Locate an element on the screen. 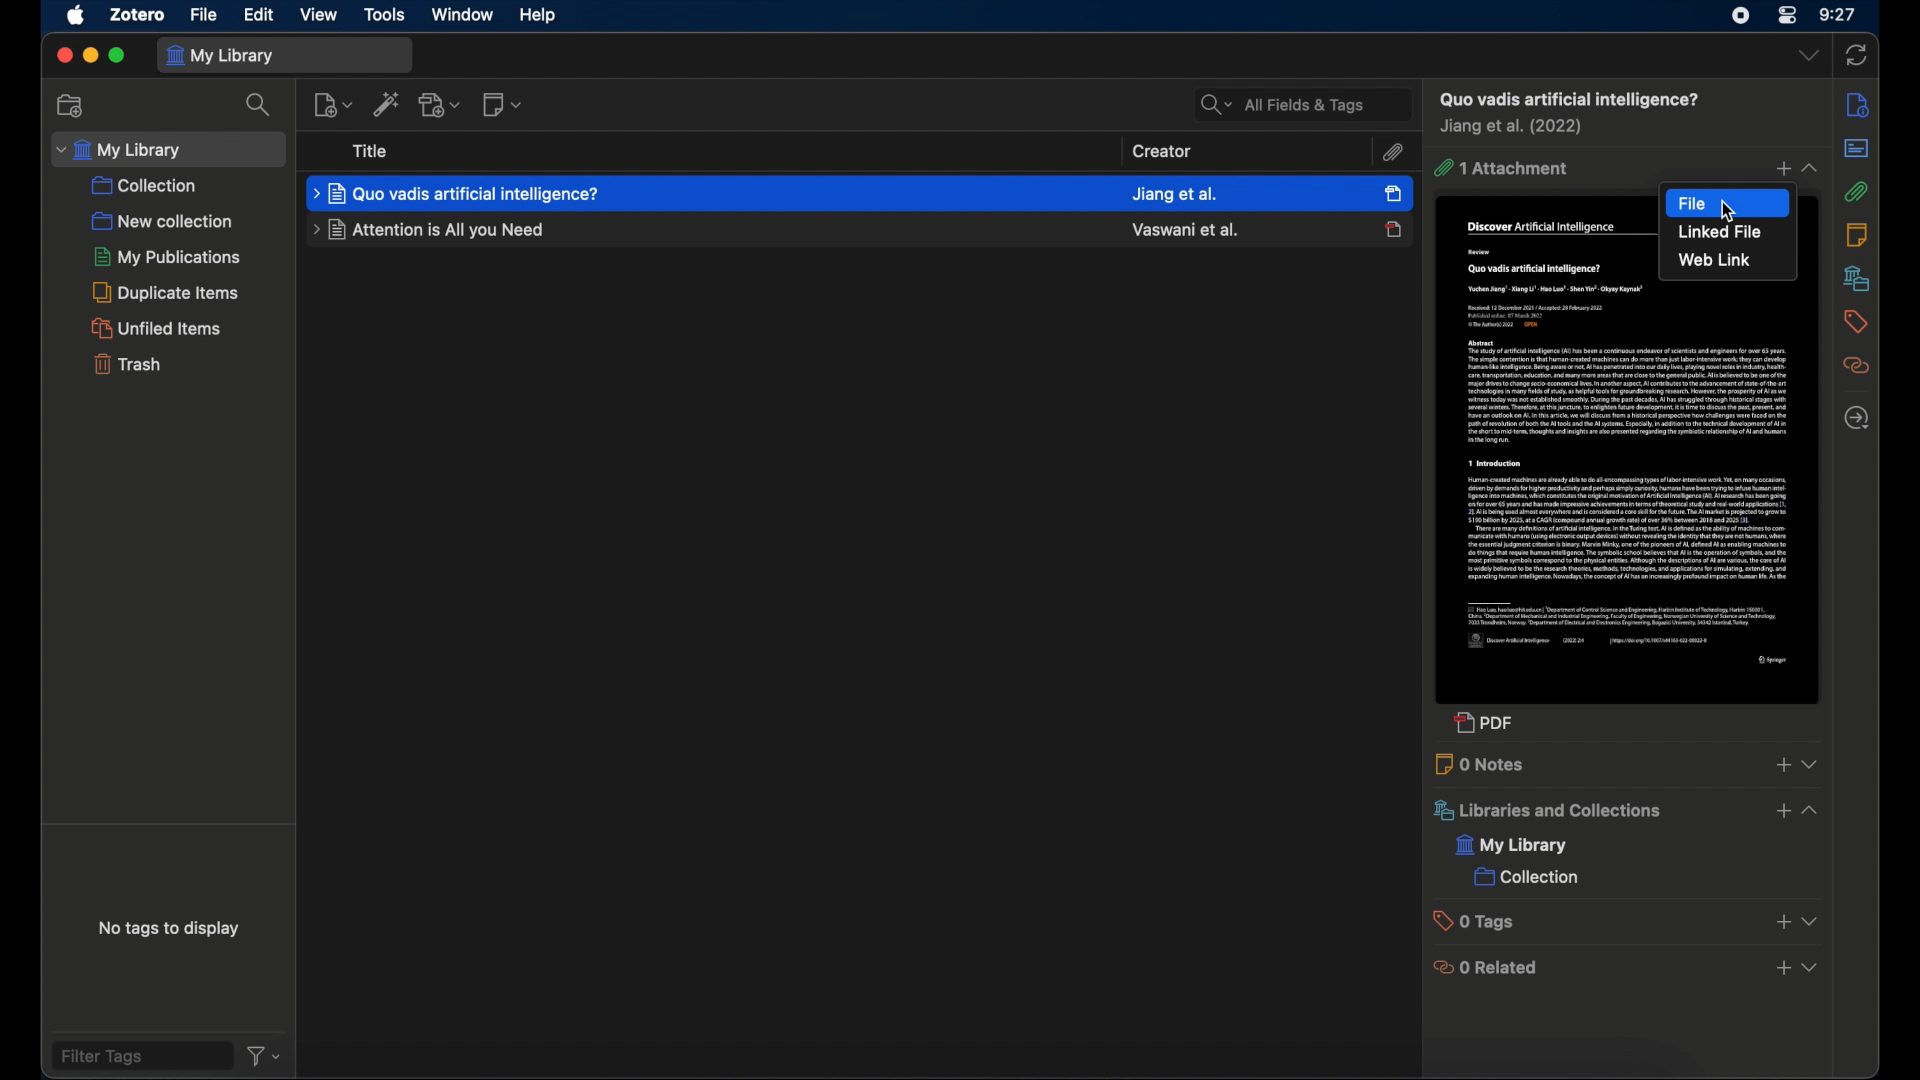  my library is located at coordinates (1513, 847).